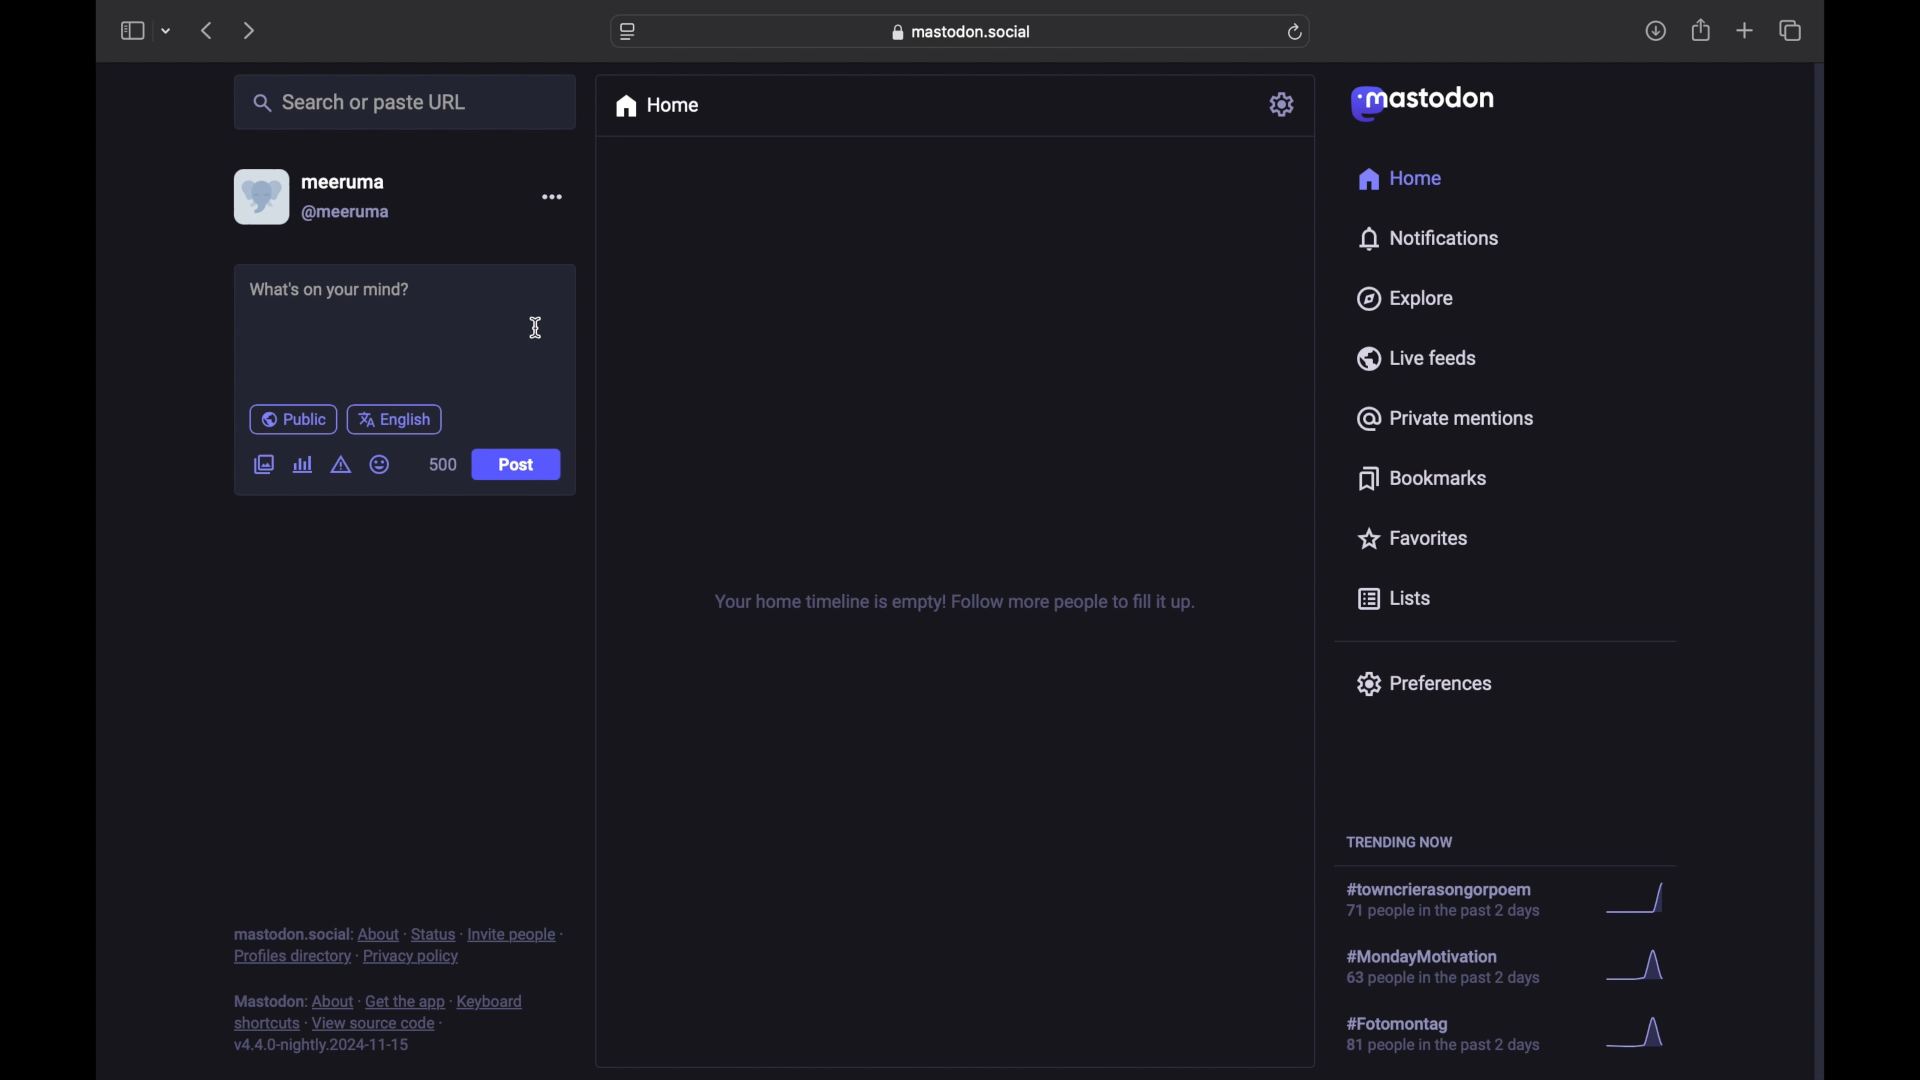  What do you see at coordinates (1702, 30) in the screenshot?
I see `share` at bounding box center [1702, 30].